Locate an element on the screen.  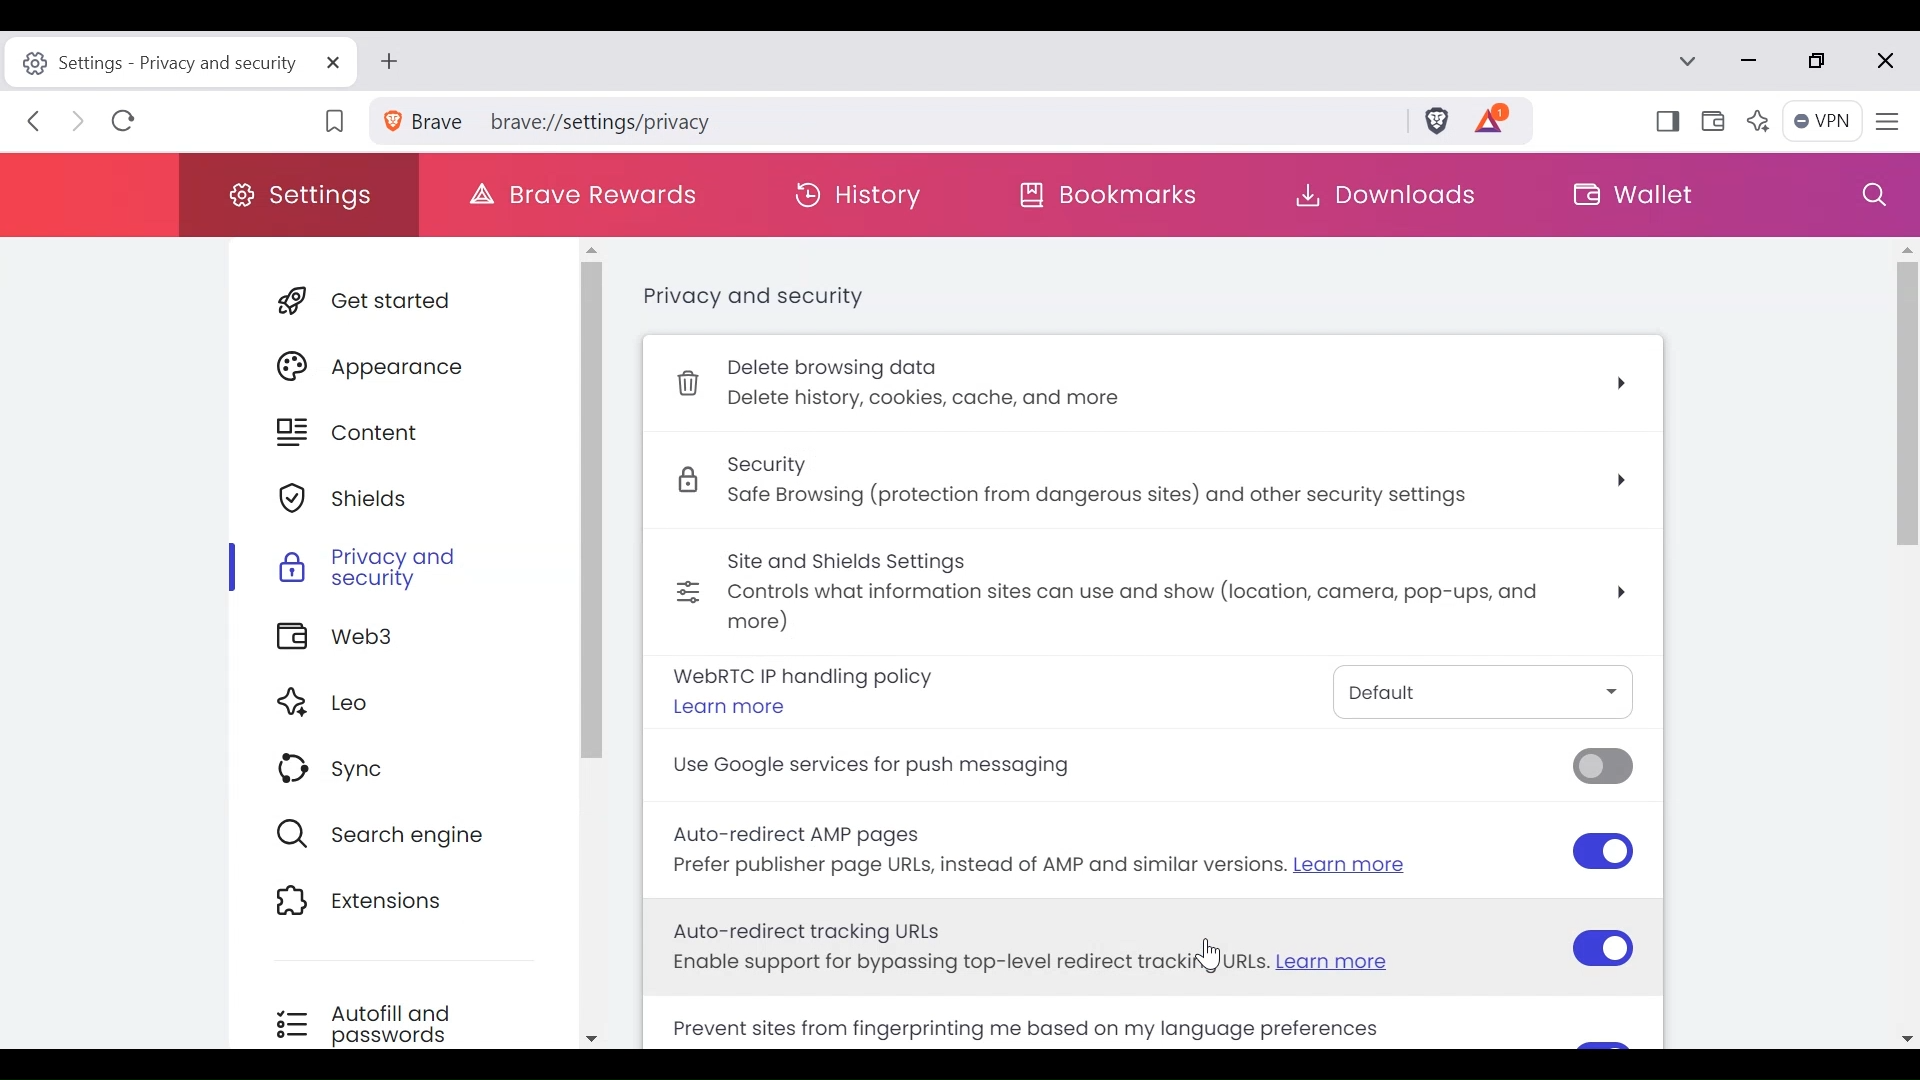
WebRTC IP handling policy
Default hd
Learn more is located at coordinates (1147, 695).